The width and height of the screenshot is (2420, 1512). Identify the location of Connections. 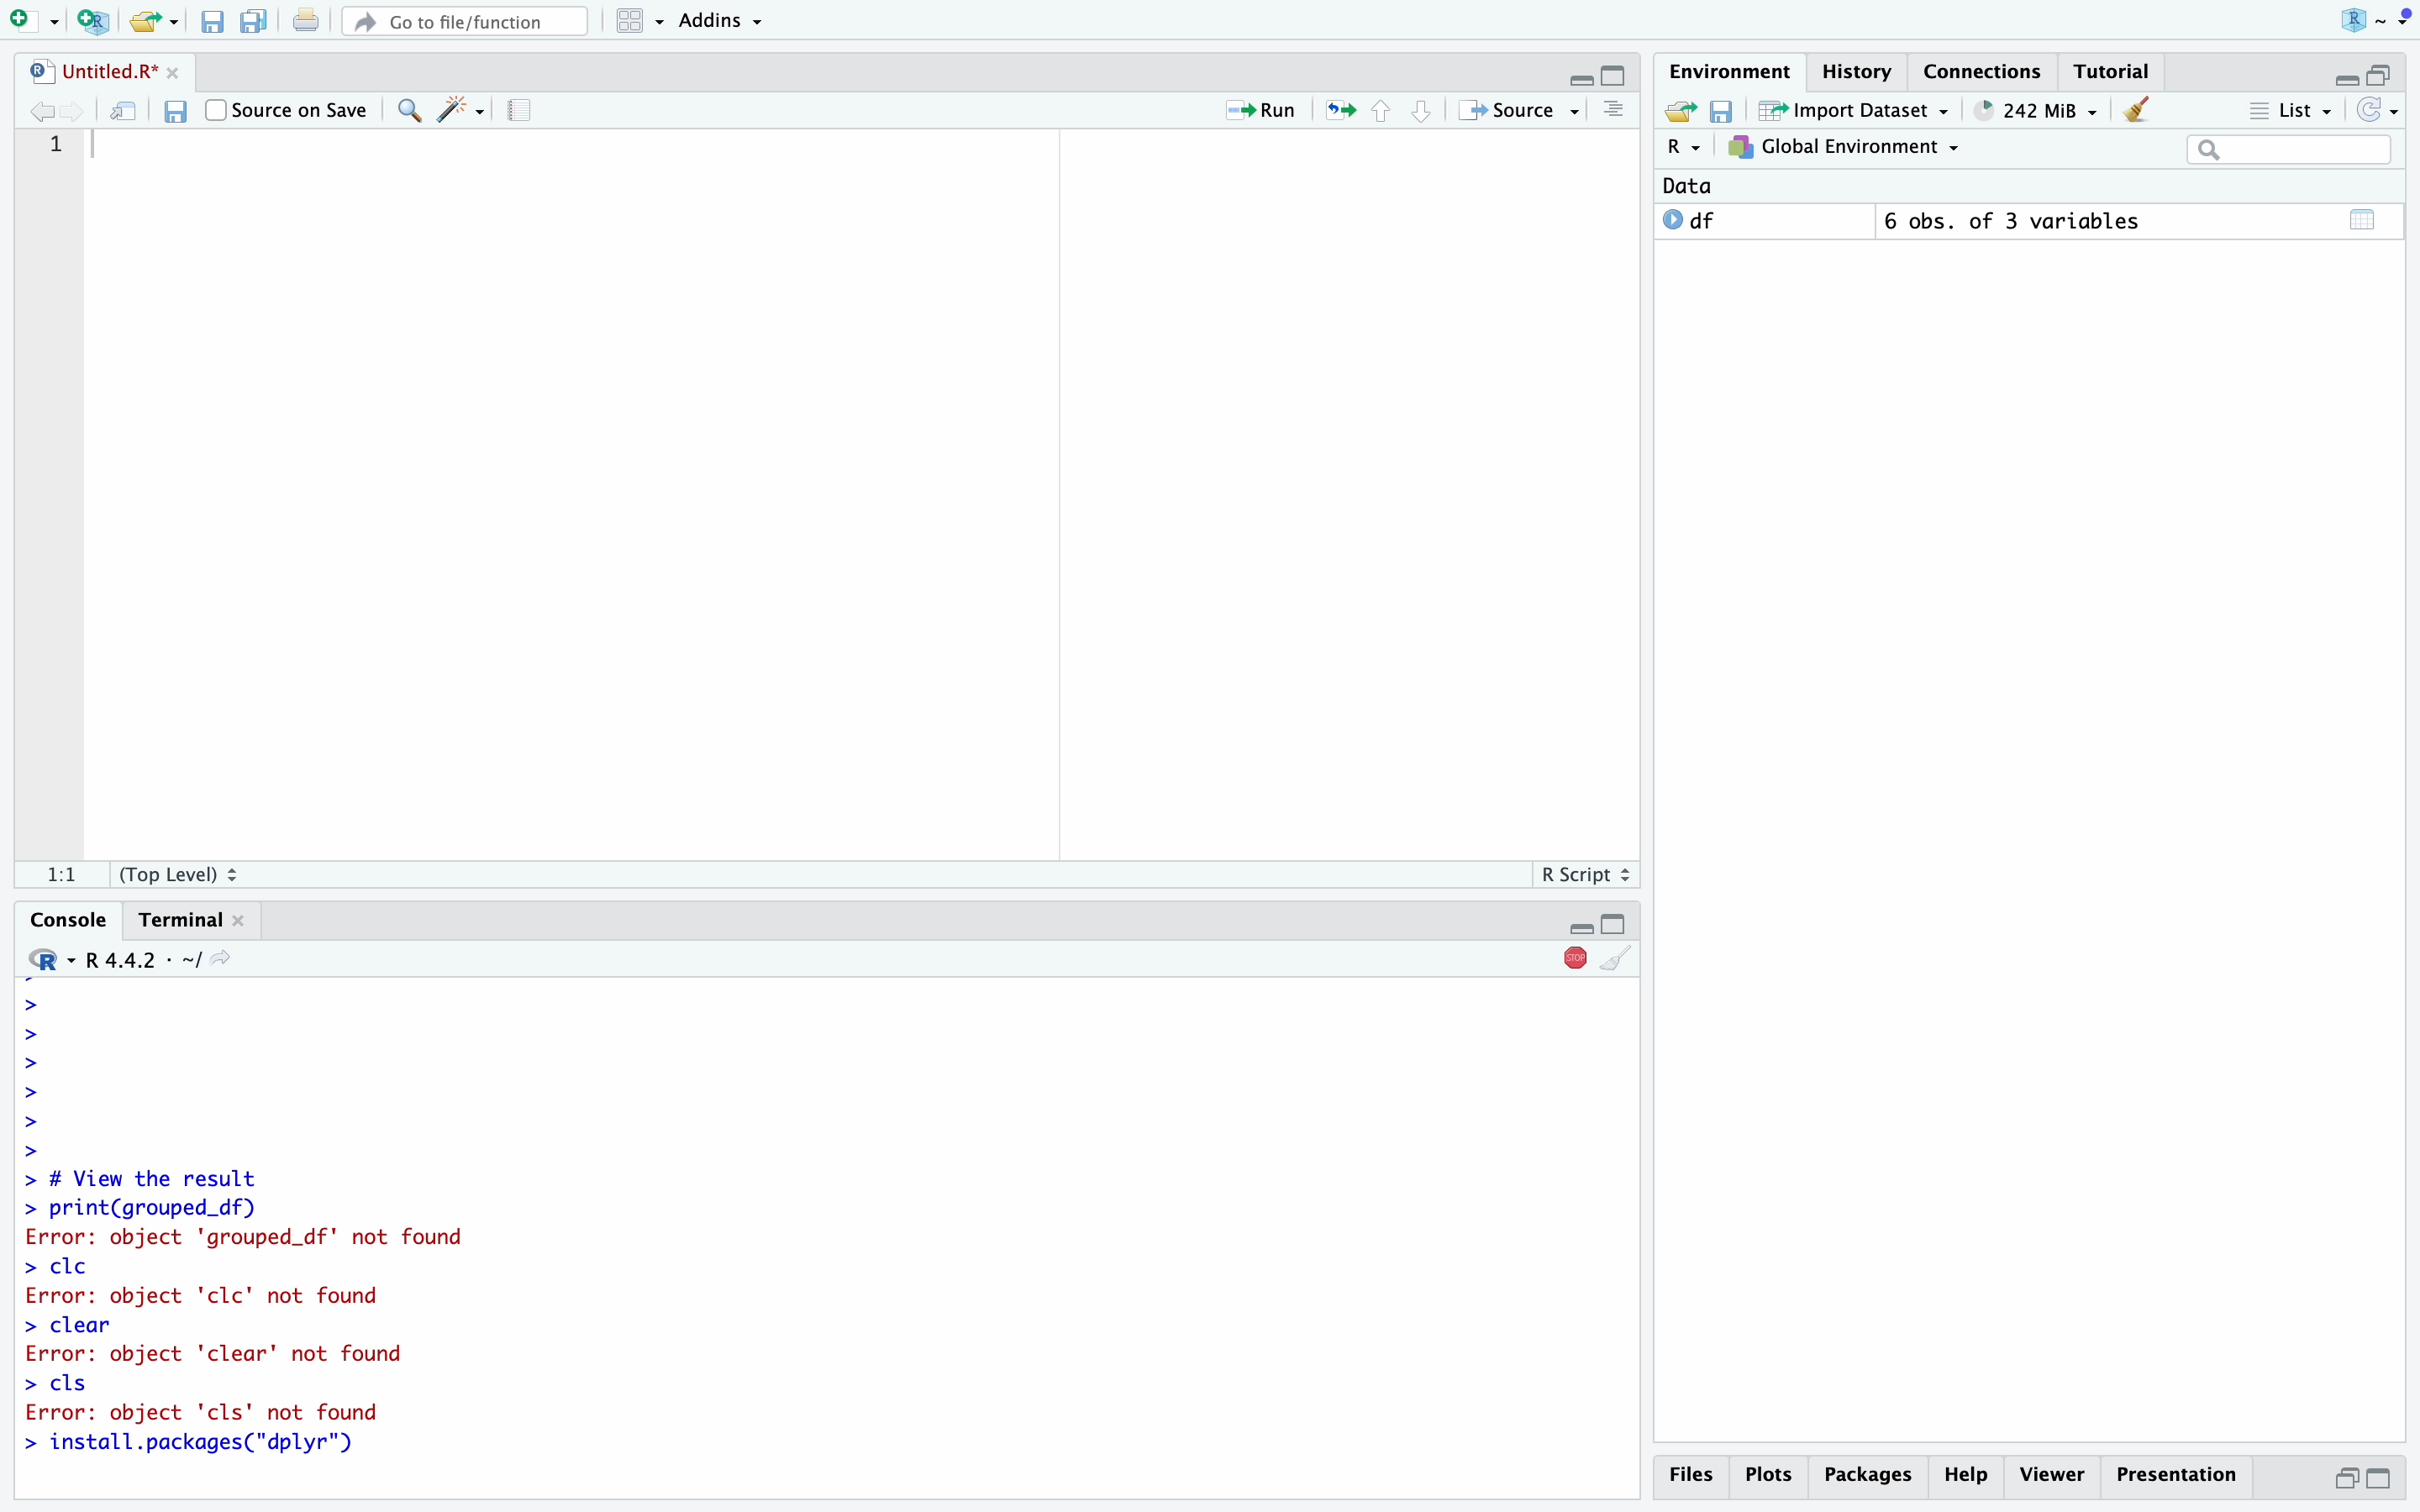
(1983, 72).